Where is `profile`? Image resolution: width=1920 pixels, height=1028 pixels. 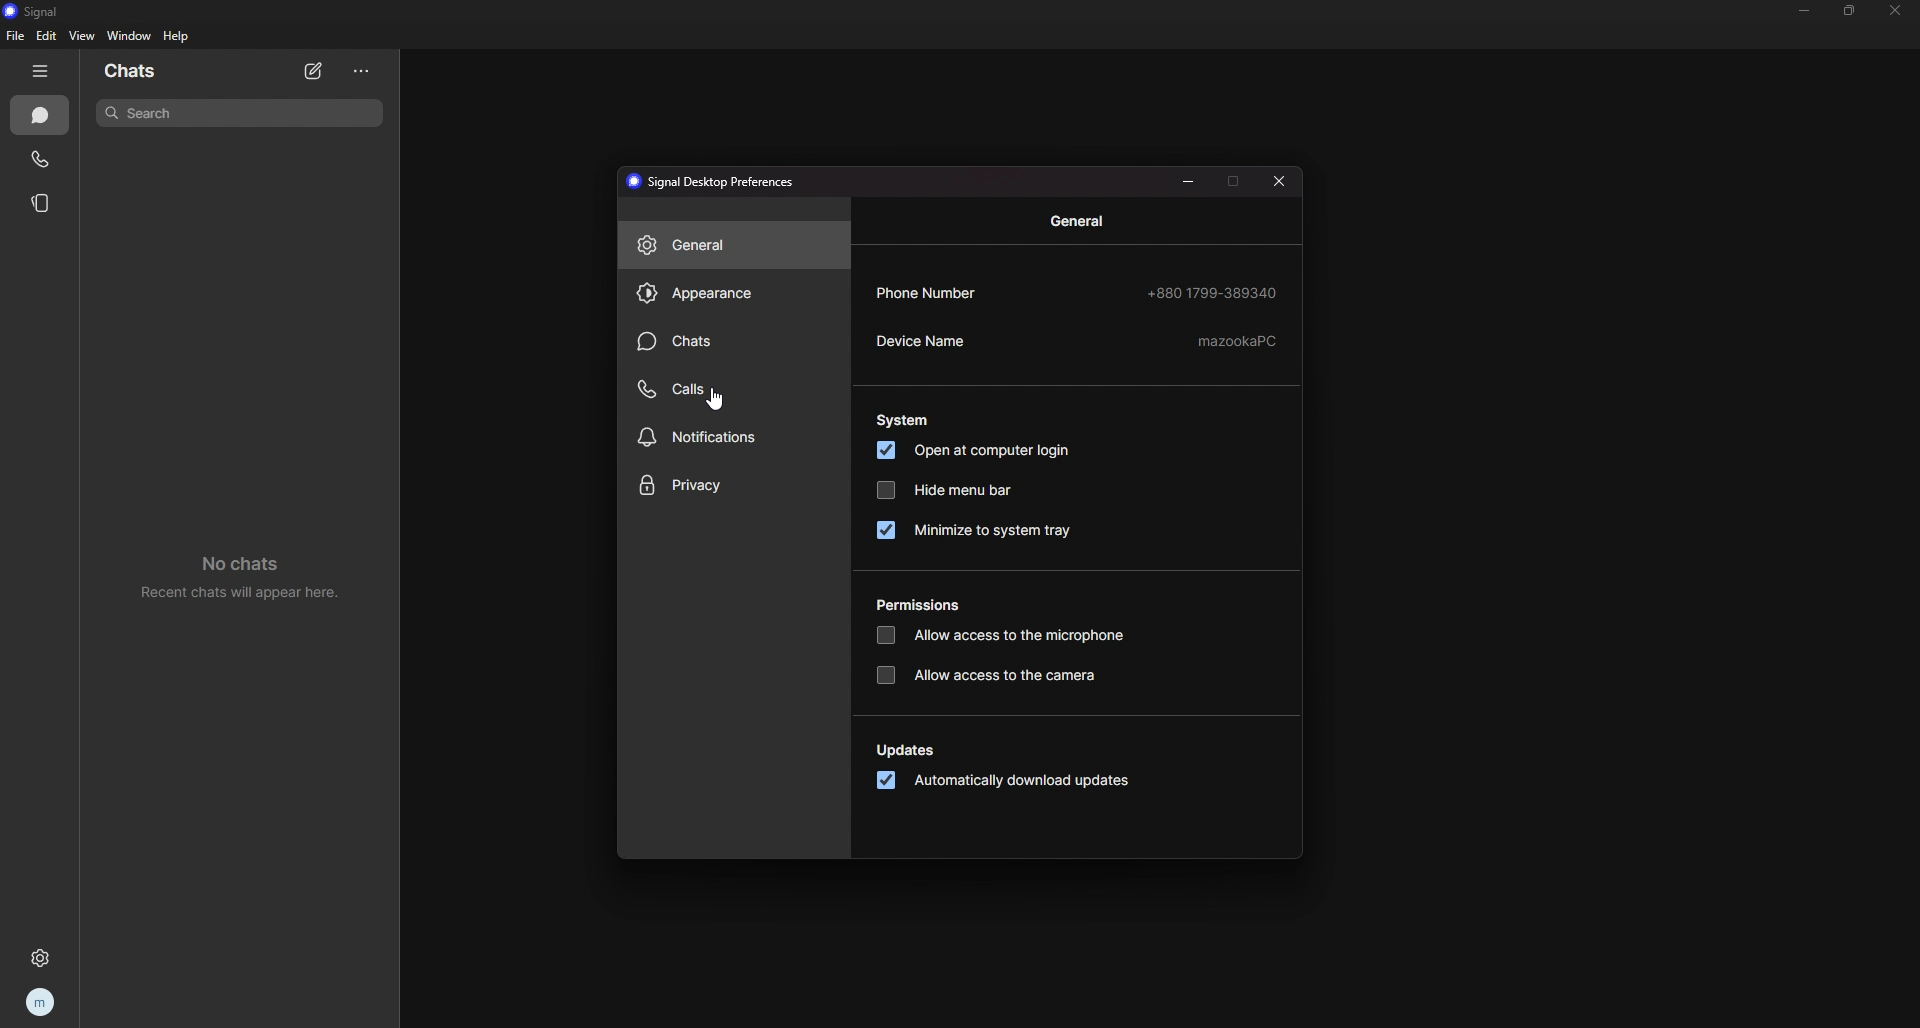 profile is located at coordinates (38, 1002).